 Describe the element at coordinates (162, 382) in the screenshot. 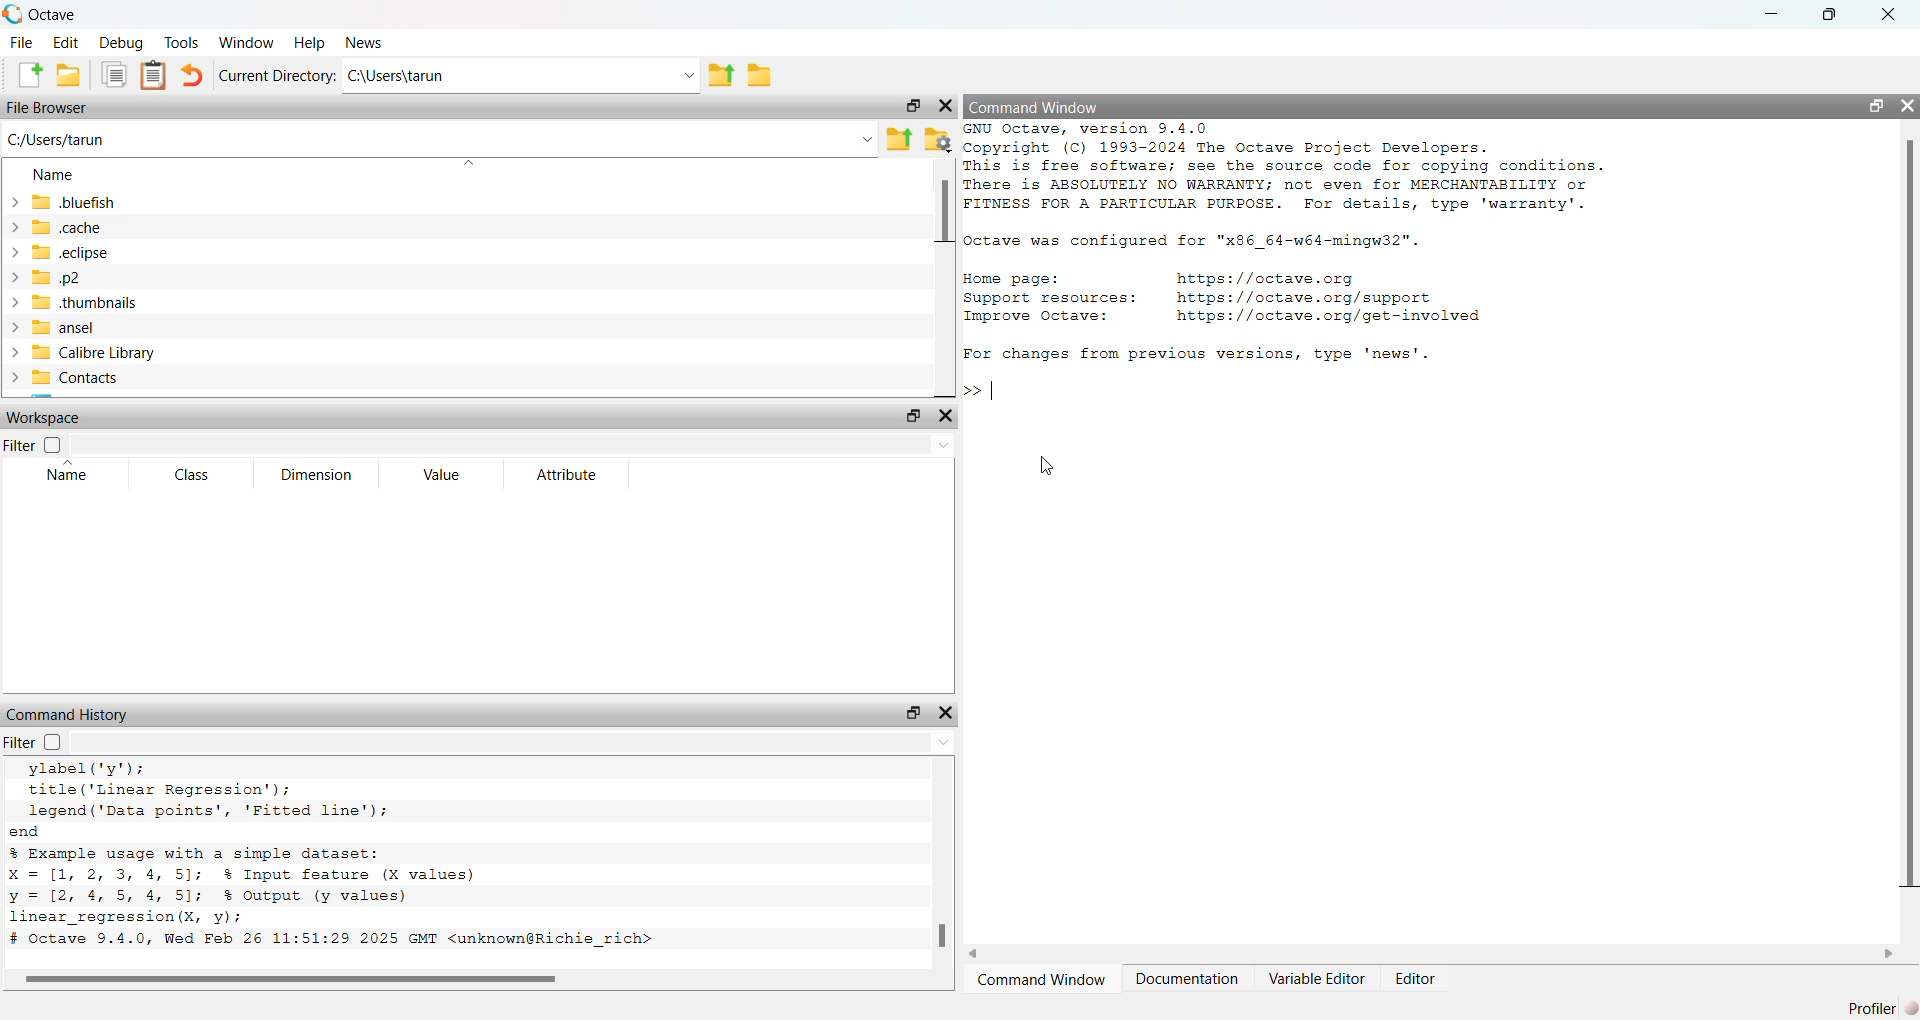

I see `contacts` at that location.